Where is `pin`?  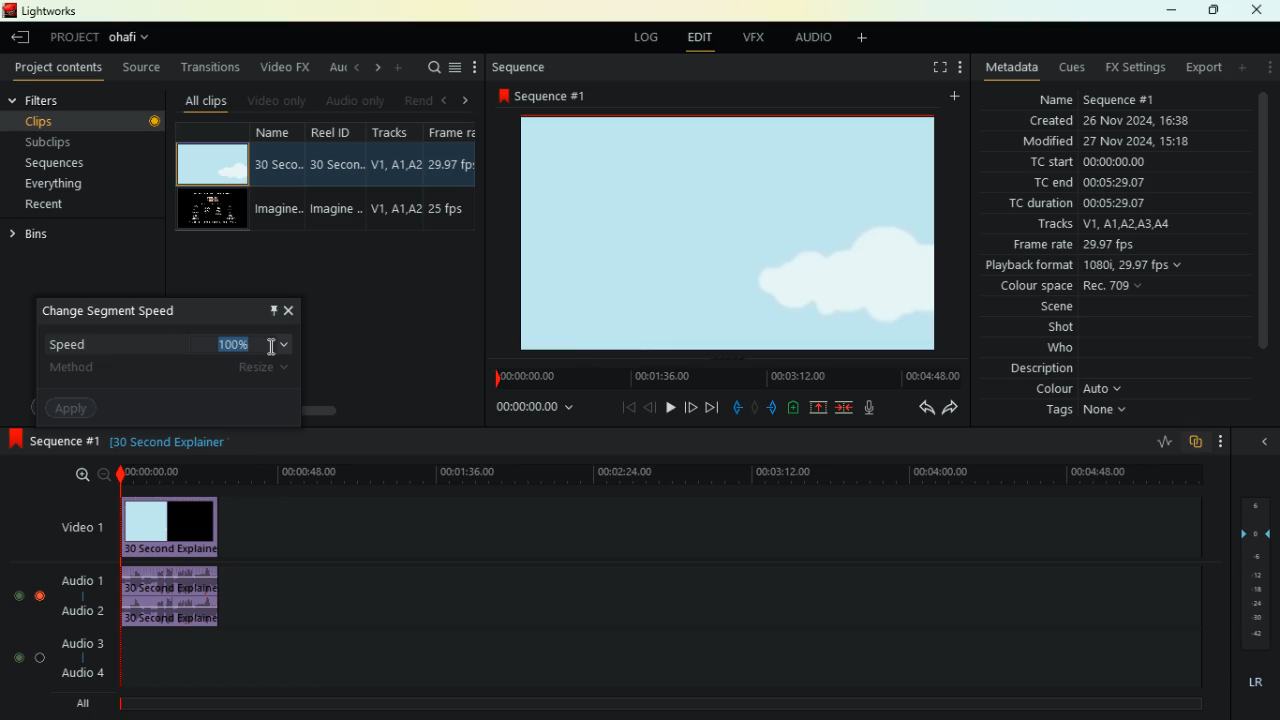 pin is located at coordinates (273, 310).